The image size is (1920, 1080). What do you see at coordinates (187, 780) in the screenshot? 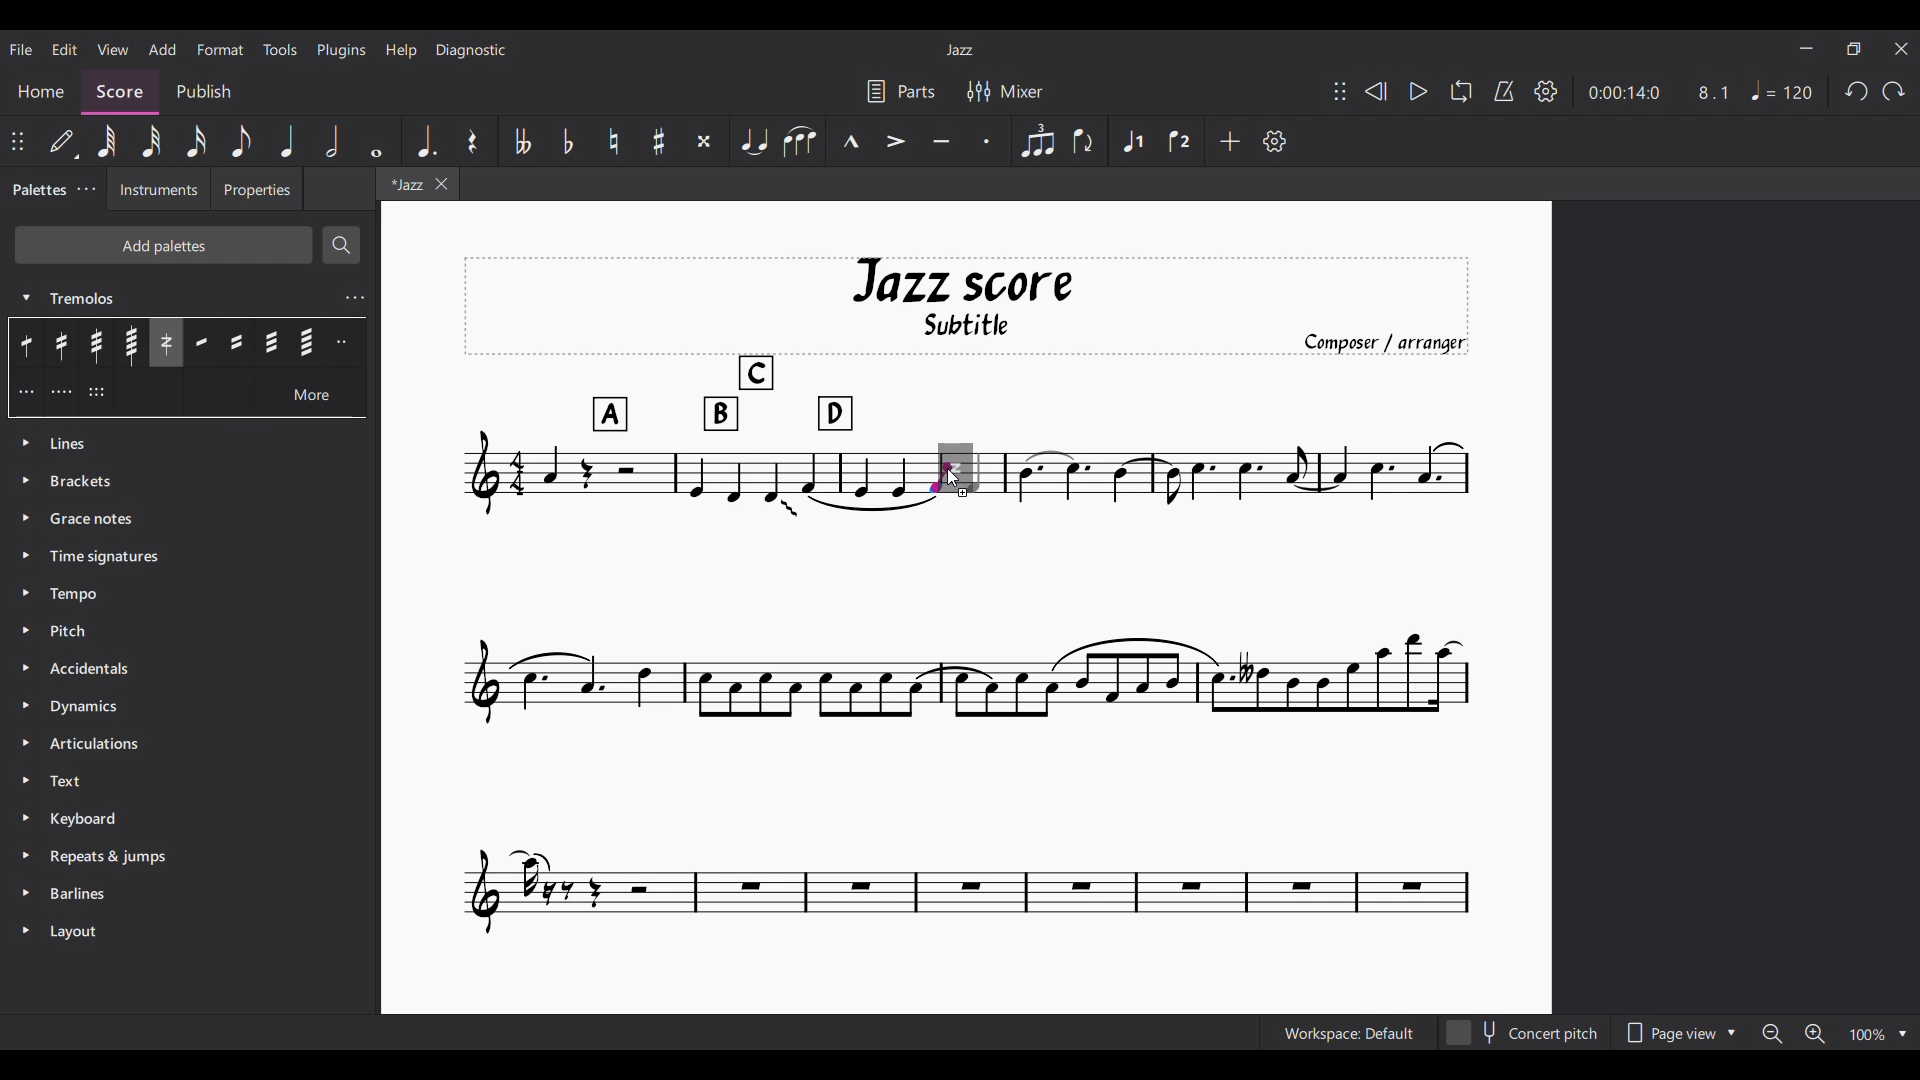
I see `Text` at bounding box center [187, 780].